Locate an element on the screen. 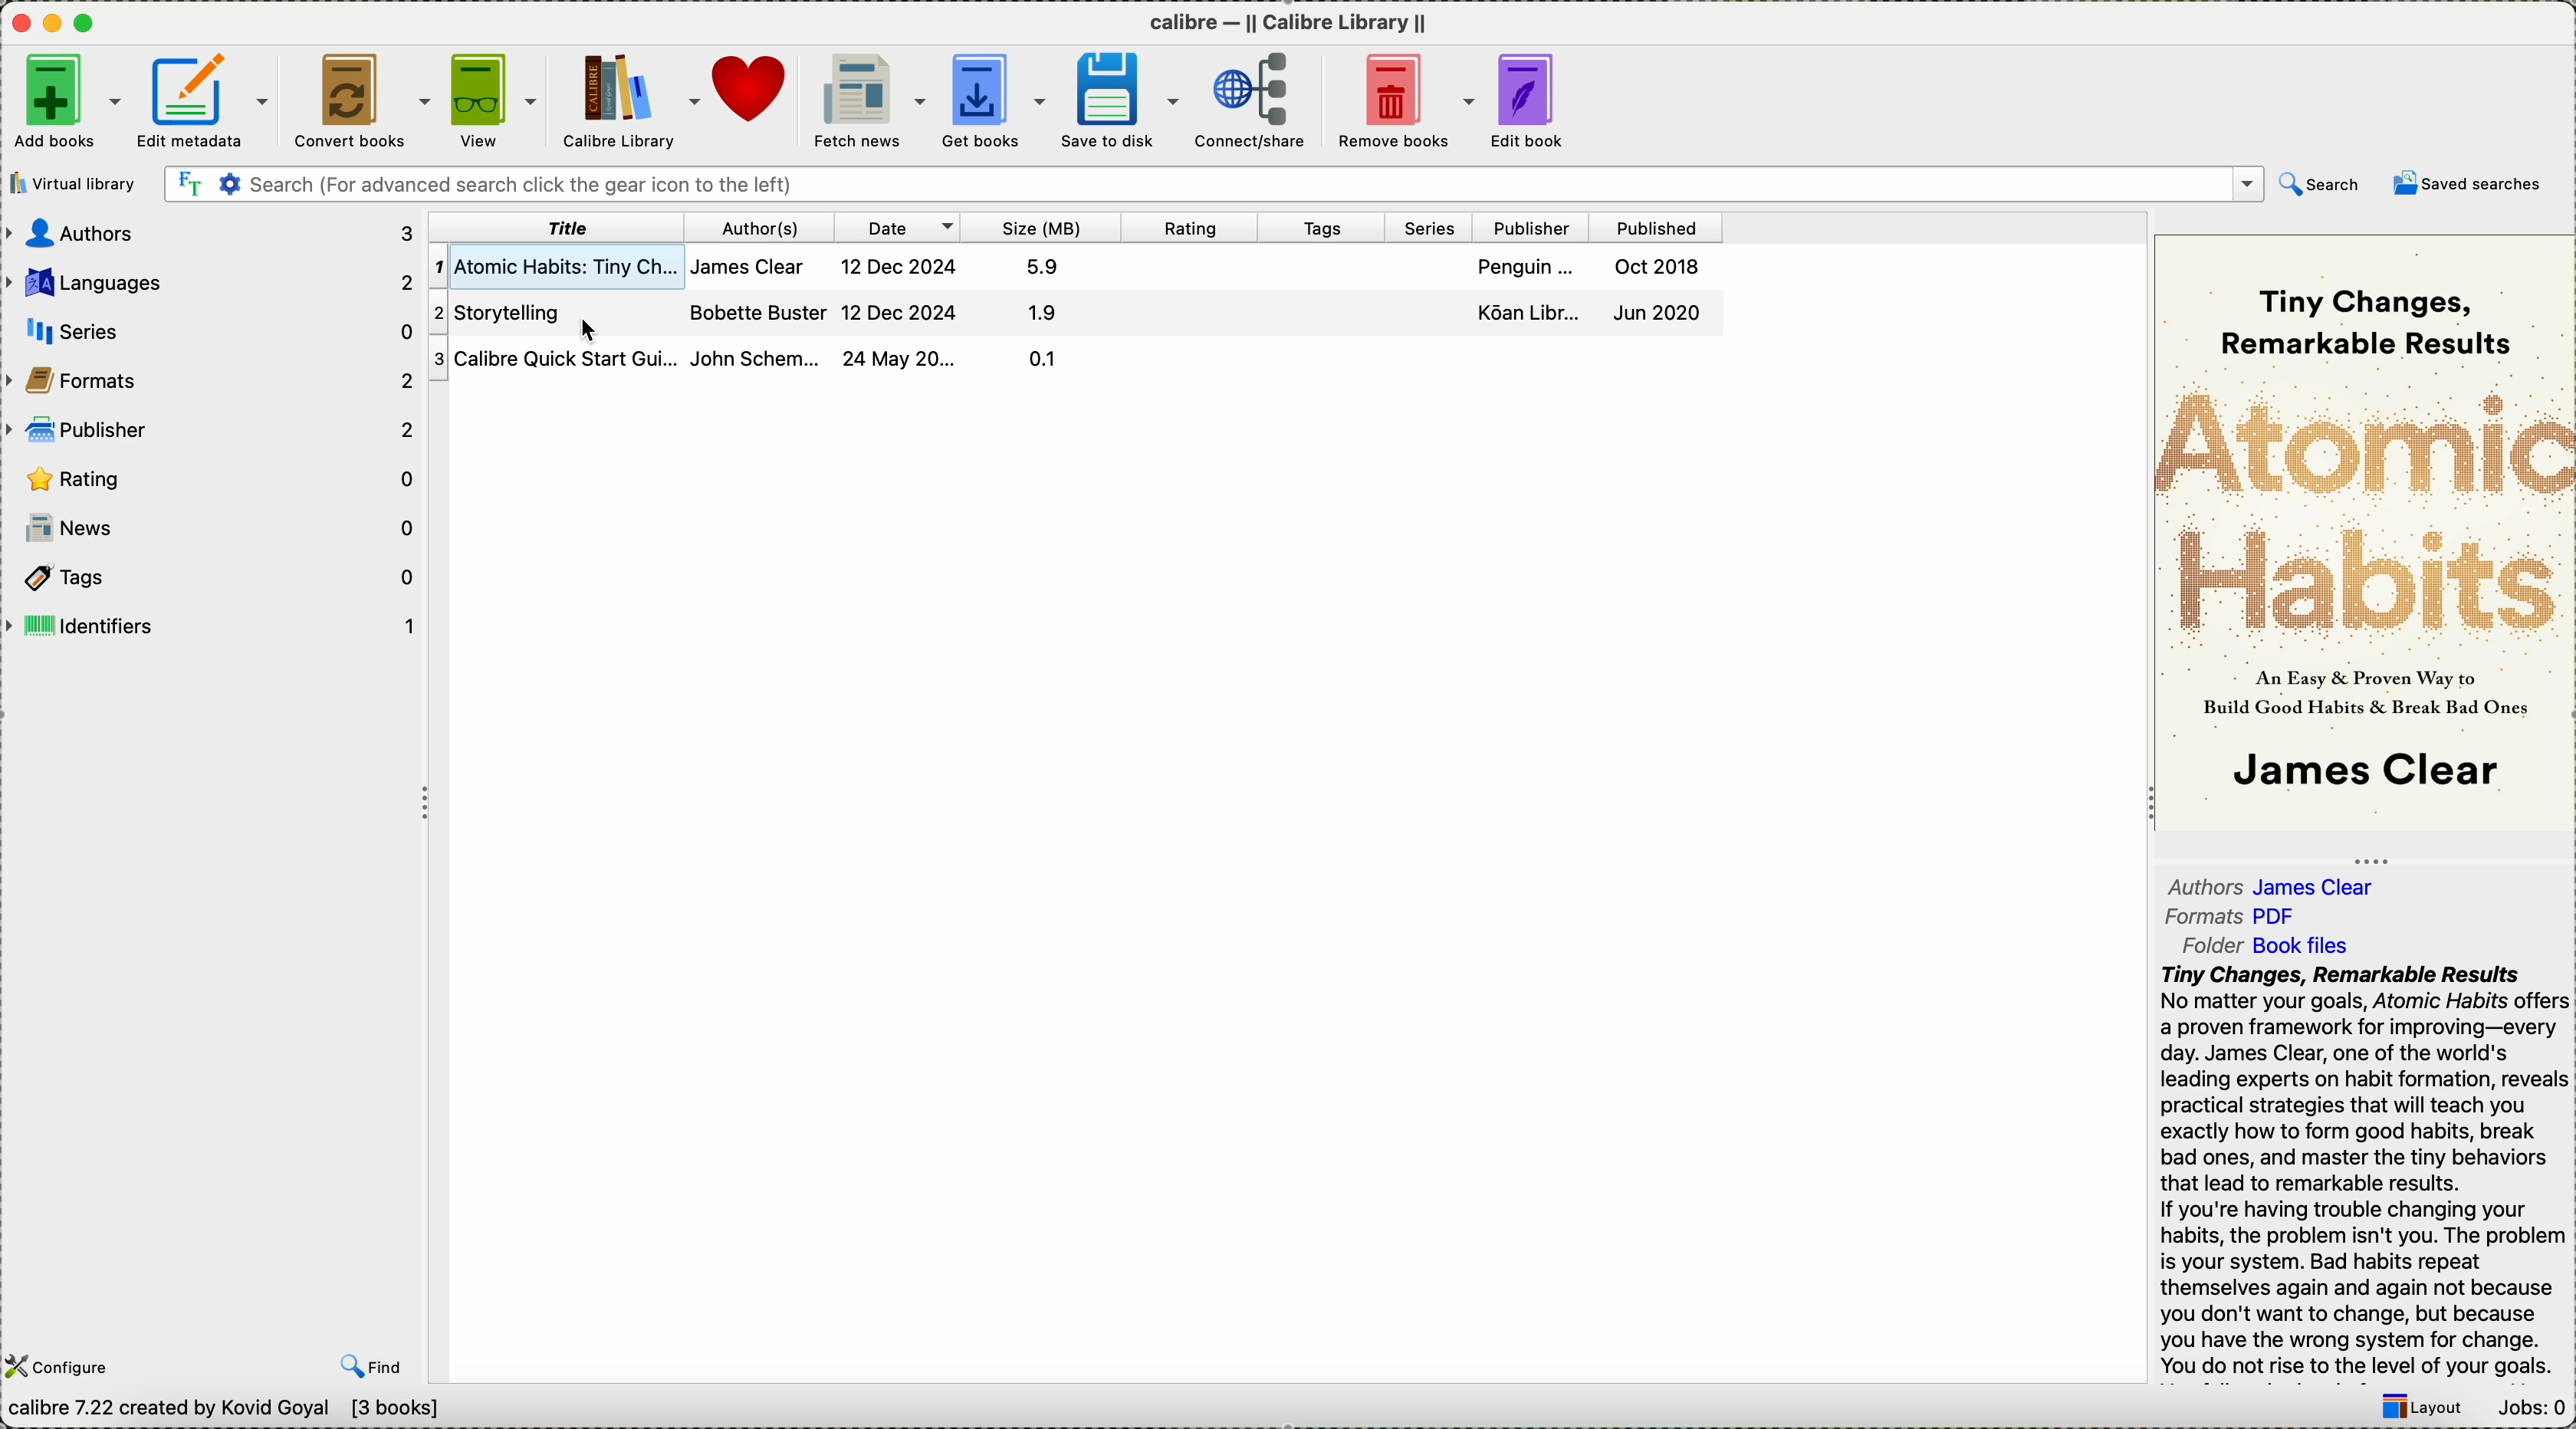 The image size is (2576, 1429). search bar is located at coordinates (1214, 184).